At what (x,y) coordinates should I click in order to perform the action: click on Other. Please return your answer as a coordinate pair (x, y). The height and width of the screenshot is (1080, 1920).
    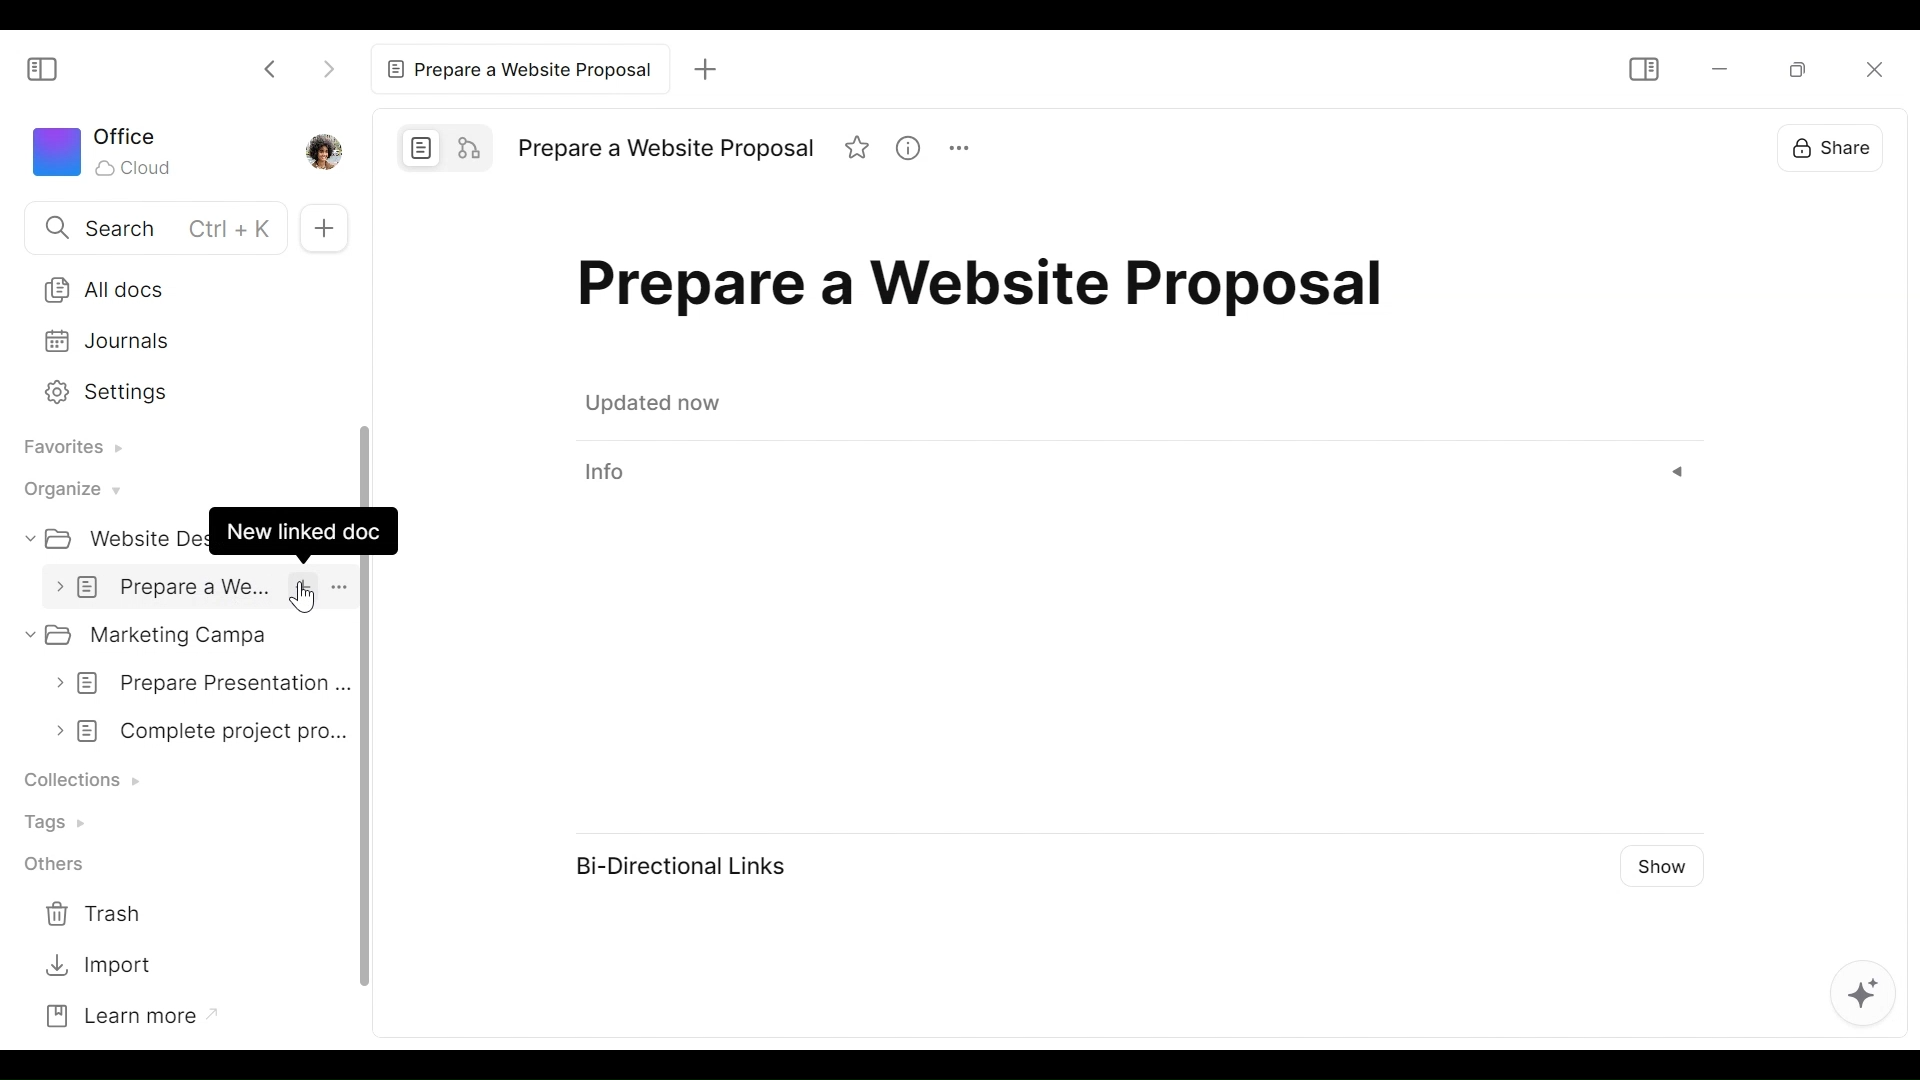
    Looking at the image, I should click on (47, 863).